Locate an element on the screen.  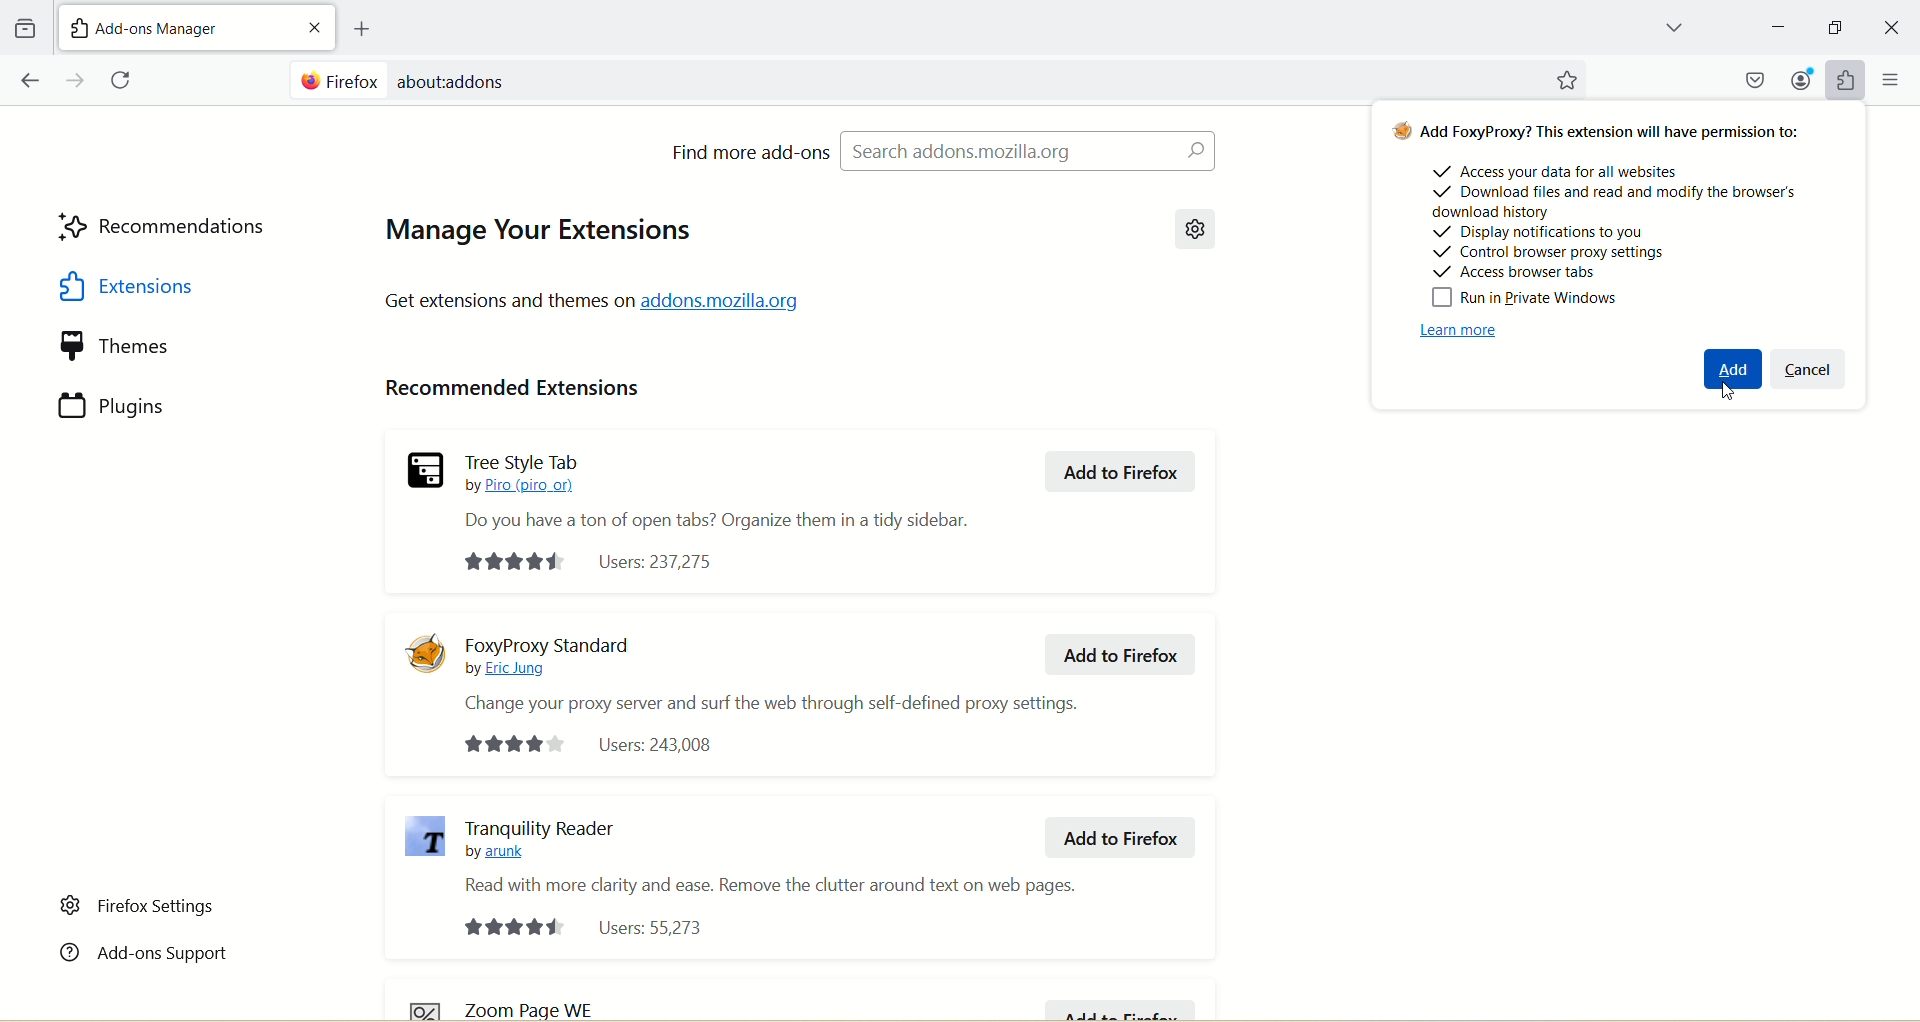
Foxypoxy Logo is located at coordinates (429, 652).